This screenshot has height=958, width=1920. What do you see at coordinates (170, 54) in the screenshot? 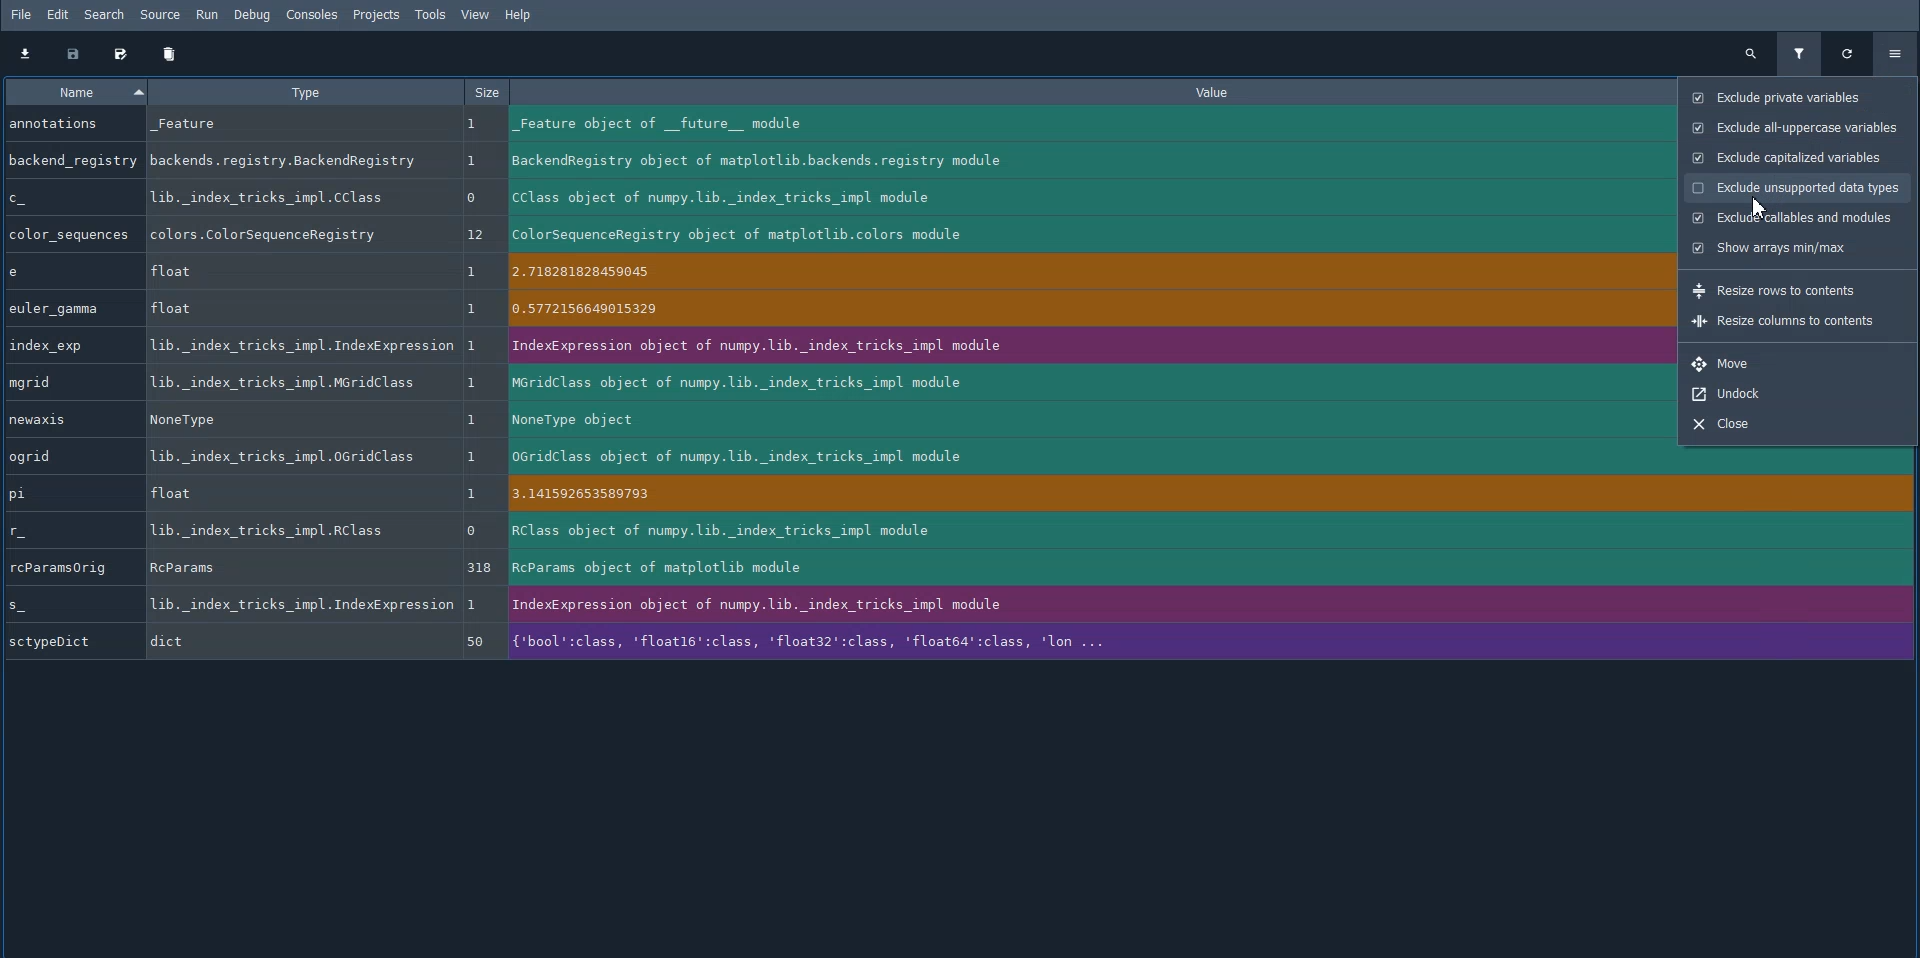
I see `Remove all preferences` at bounding box center [170, 54].